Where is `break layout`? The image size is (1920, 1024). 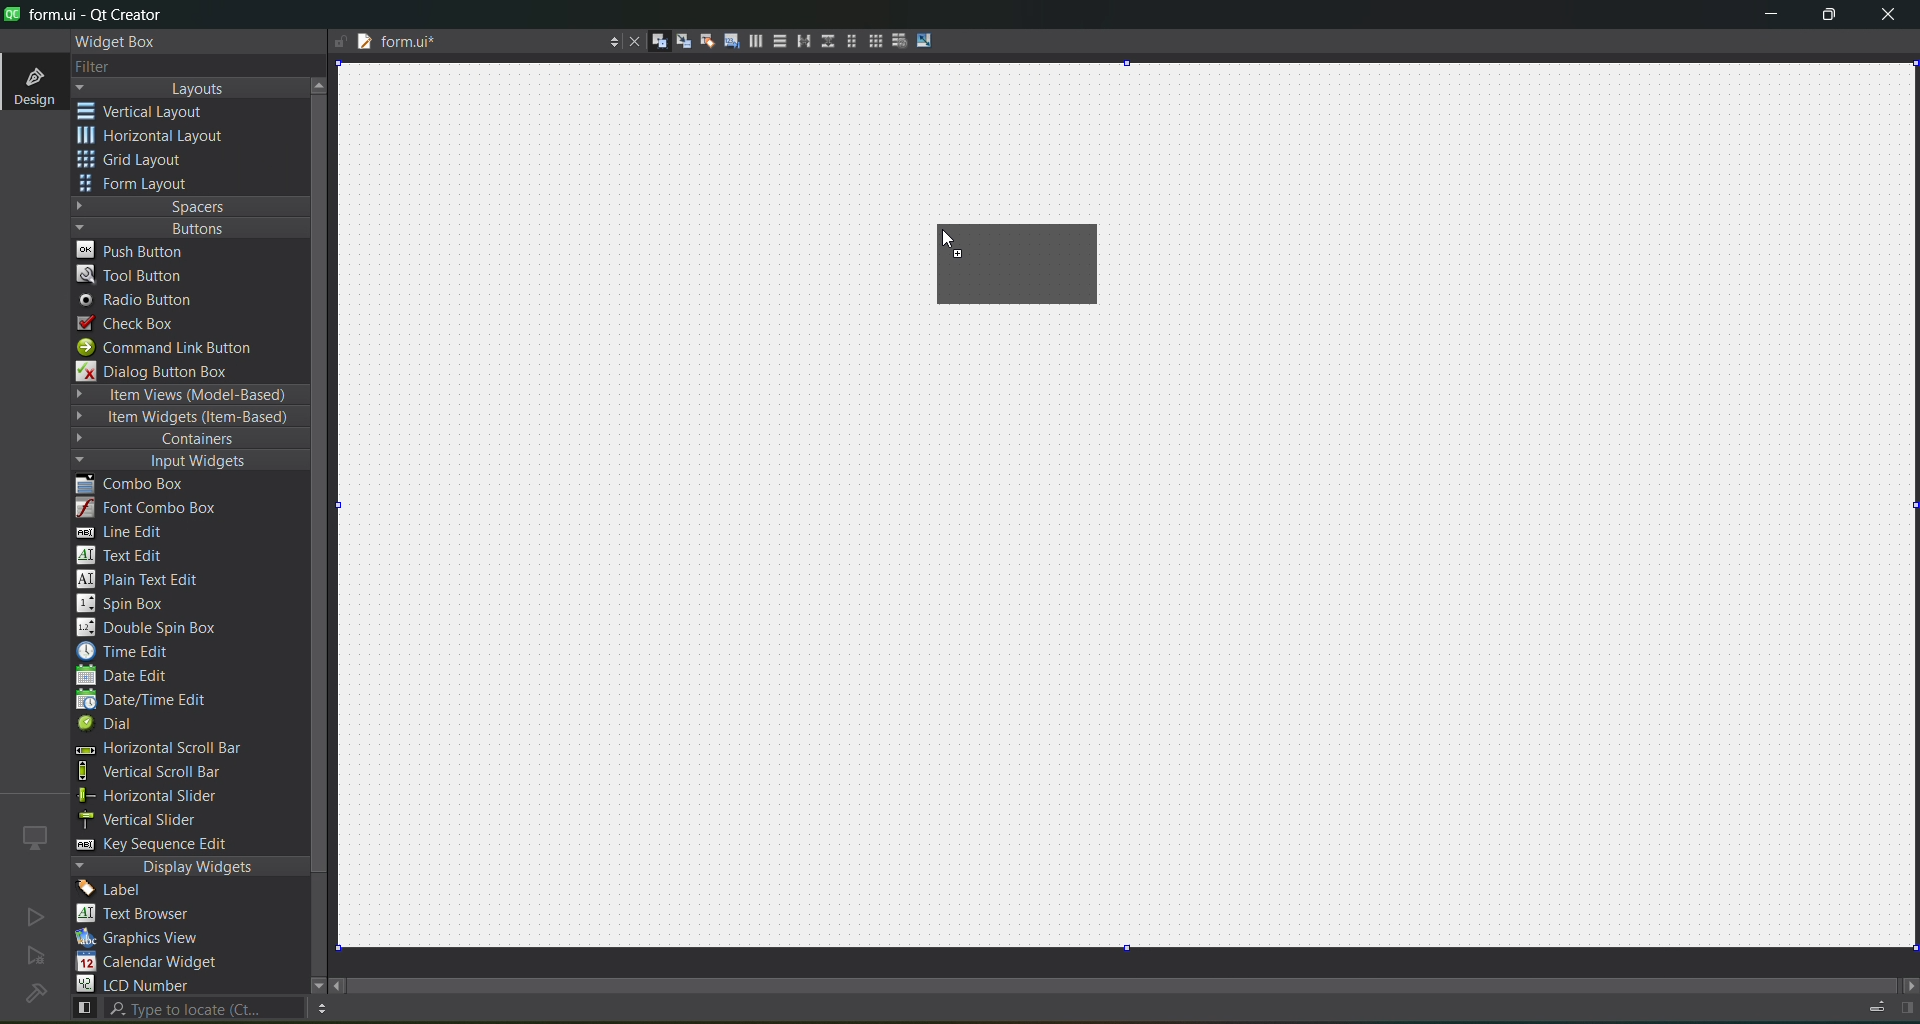 break layout is located at coordinates (894, 42).